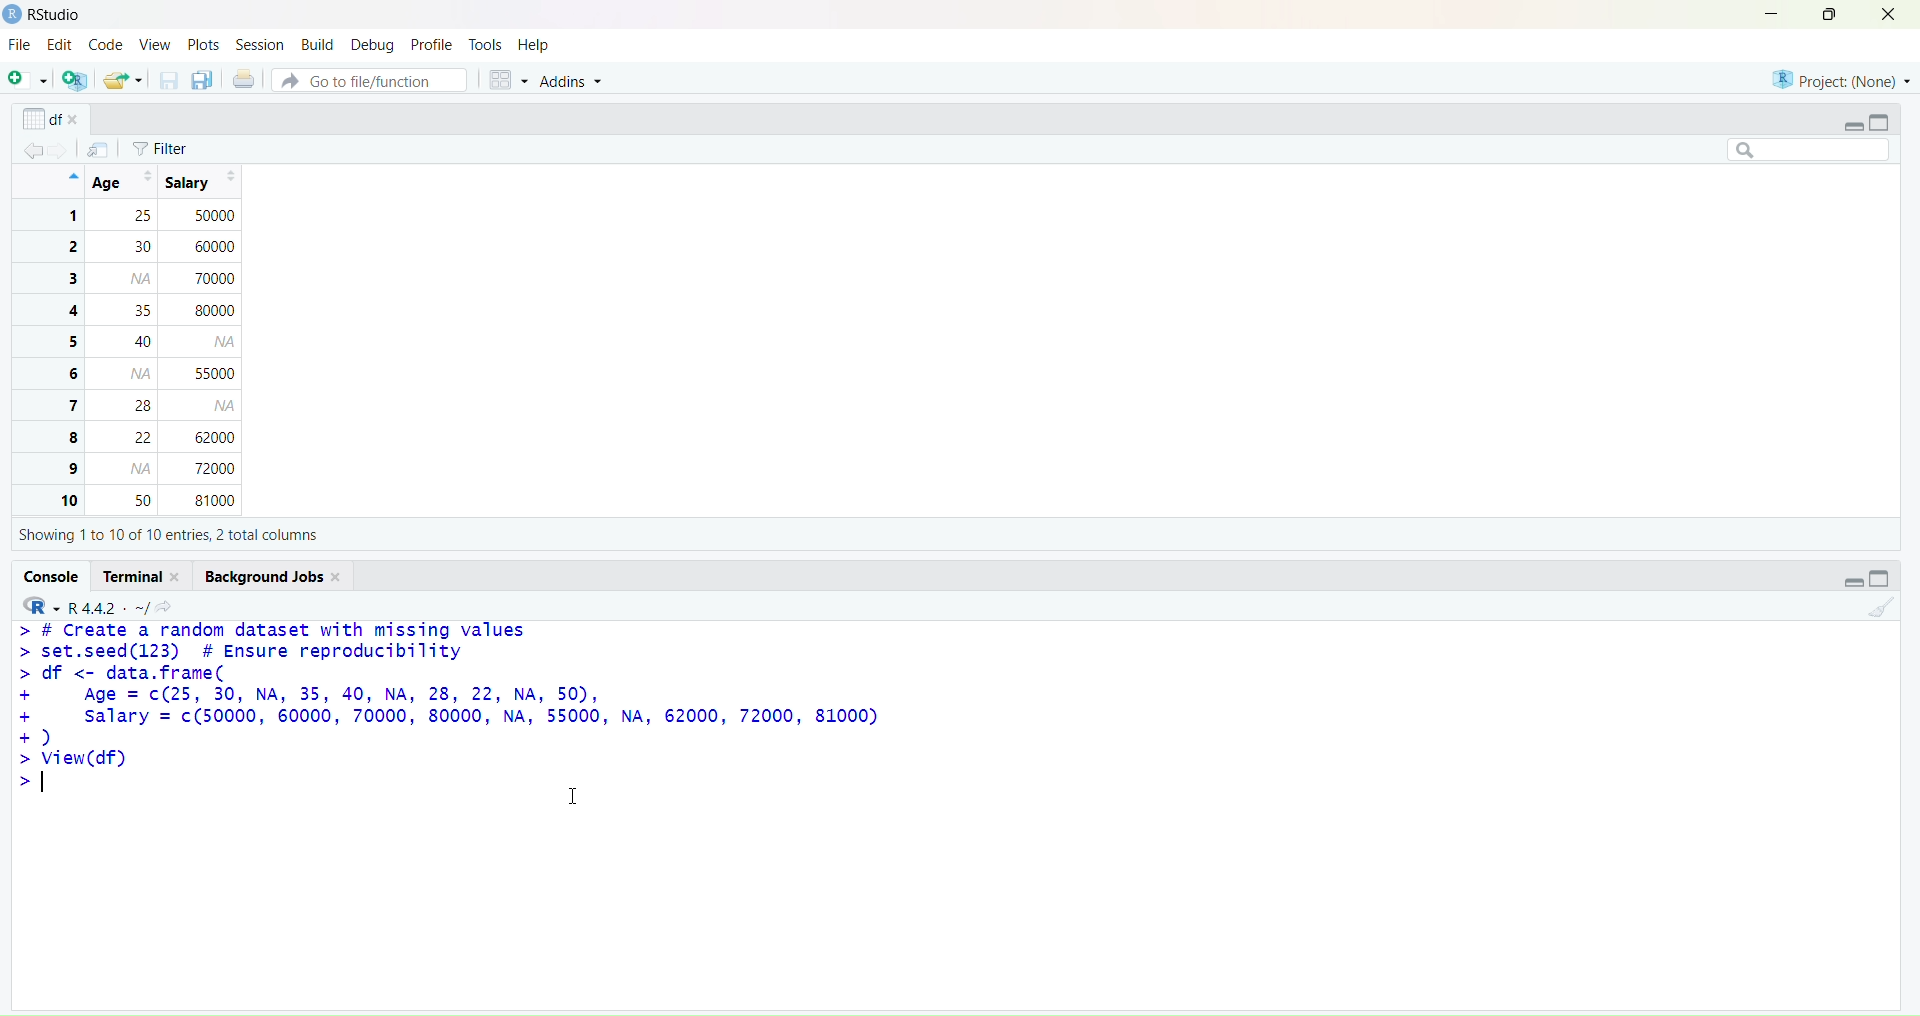 The image size is (1920, 1016). Describe the element at coordinates (1853, 125) in the screenshot. I see `expand` at that location.